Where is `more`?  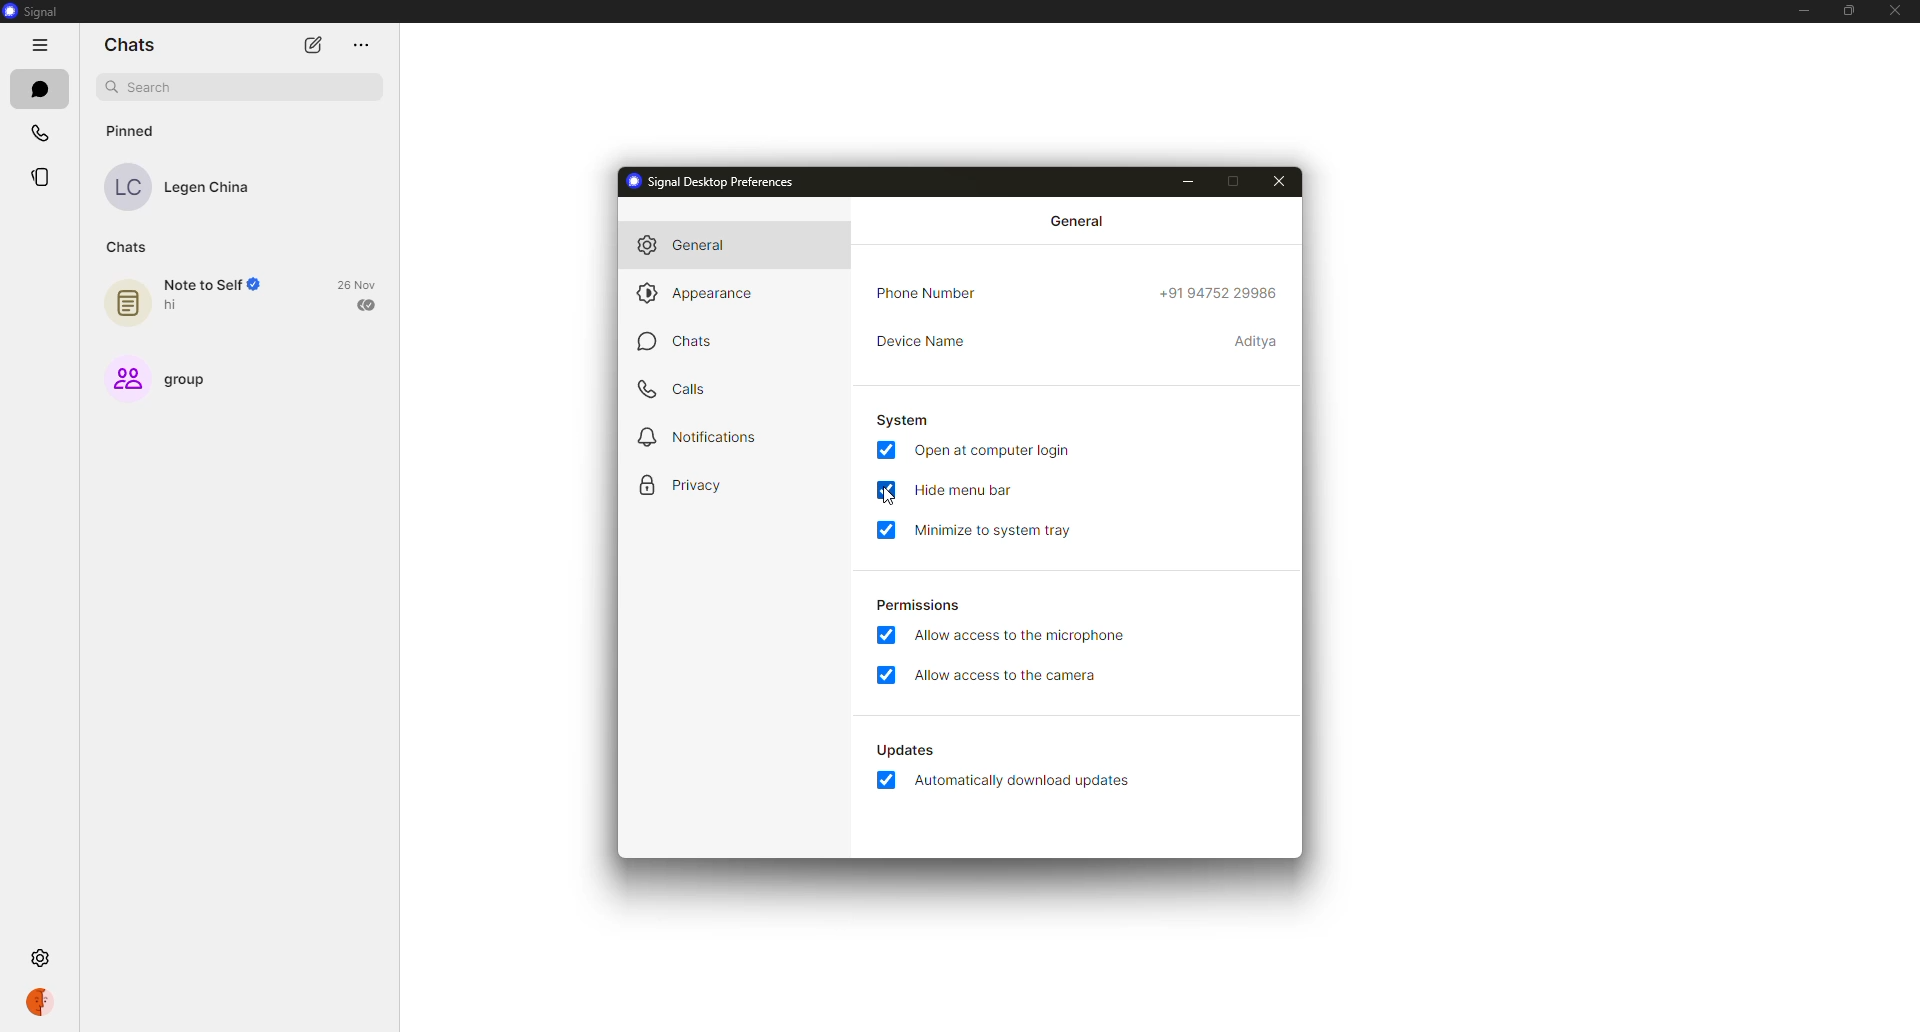 more is located at coordinates (358, 45).